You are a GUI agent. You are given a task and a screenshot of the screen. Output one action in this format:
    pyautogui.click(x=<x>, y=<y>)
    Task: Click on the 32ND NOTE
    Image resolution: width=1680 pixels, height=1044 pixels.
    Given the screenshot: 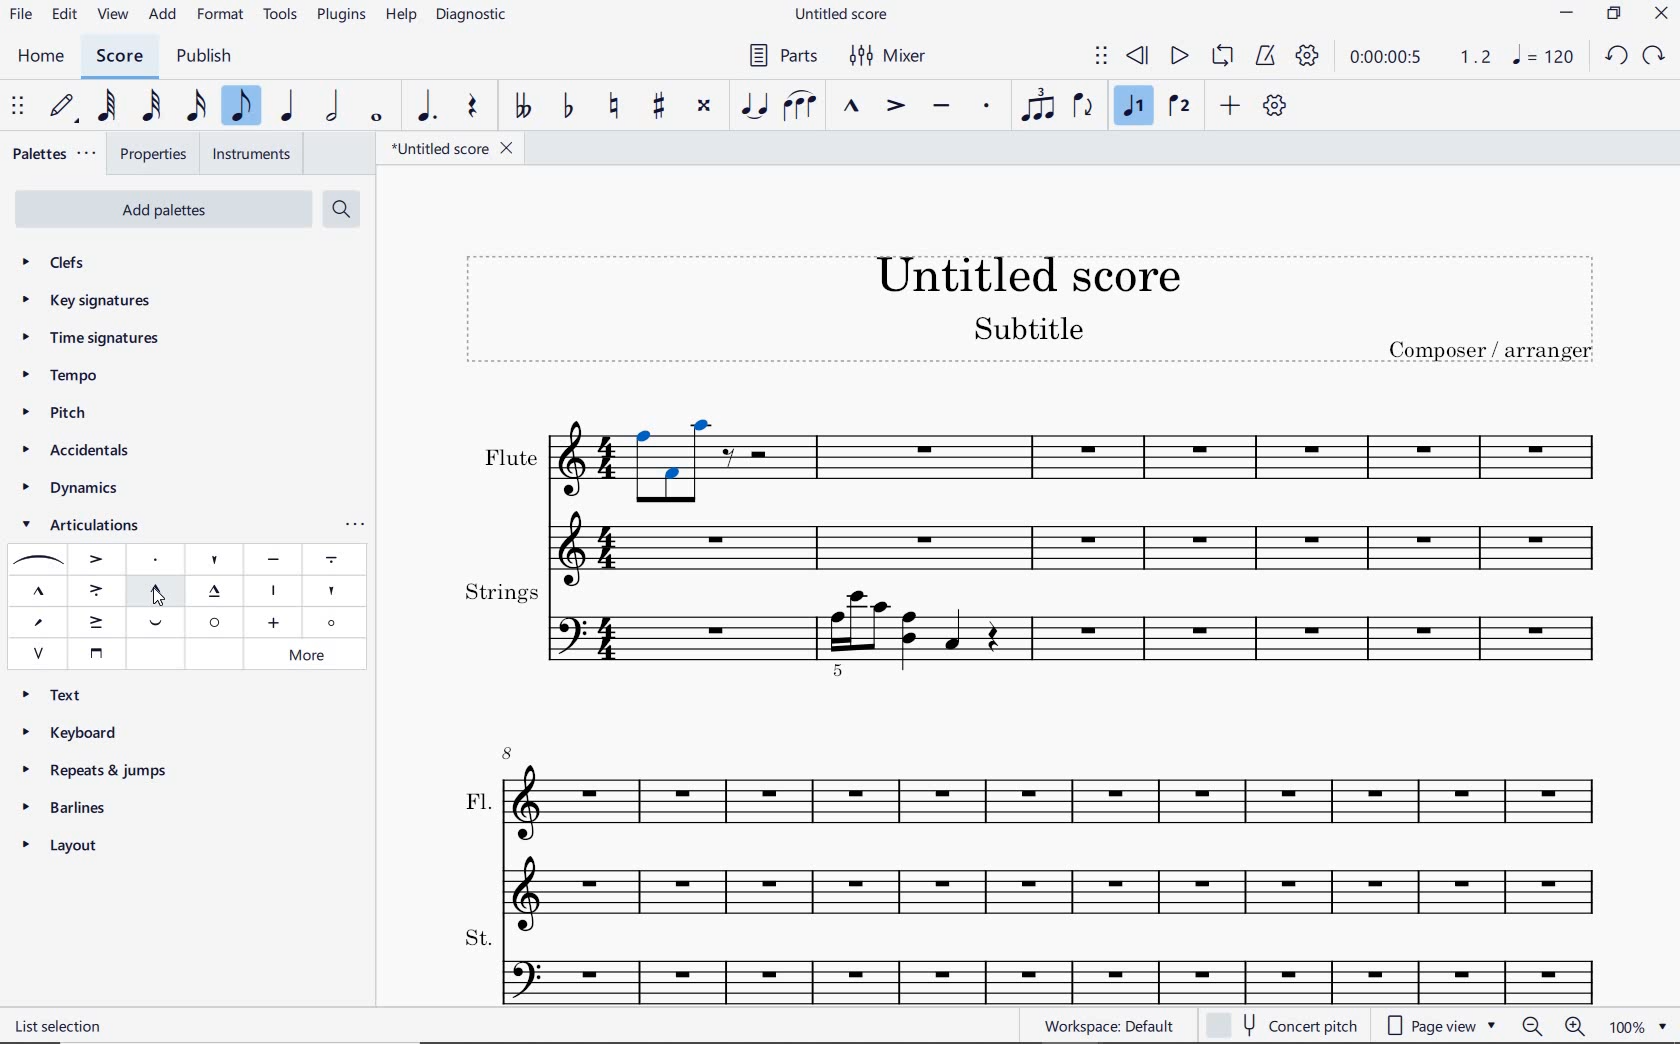 What is the action you would take?
    pyautogui.click(x=149, y=110)
    